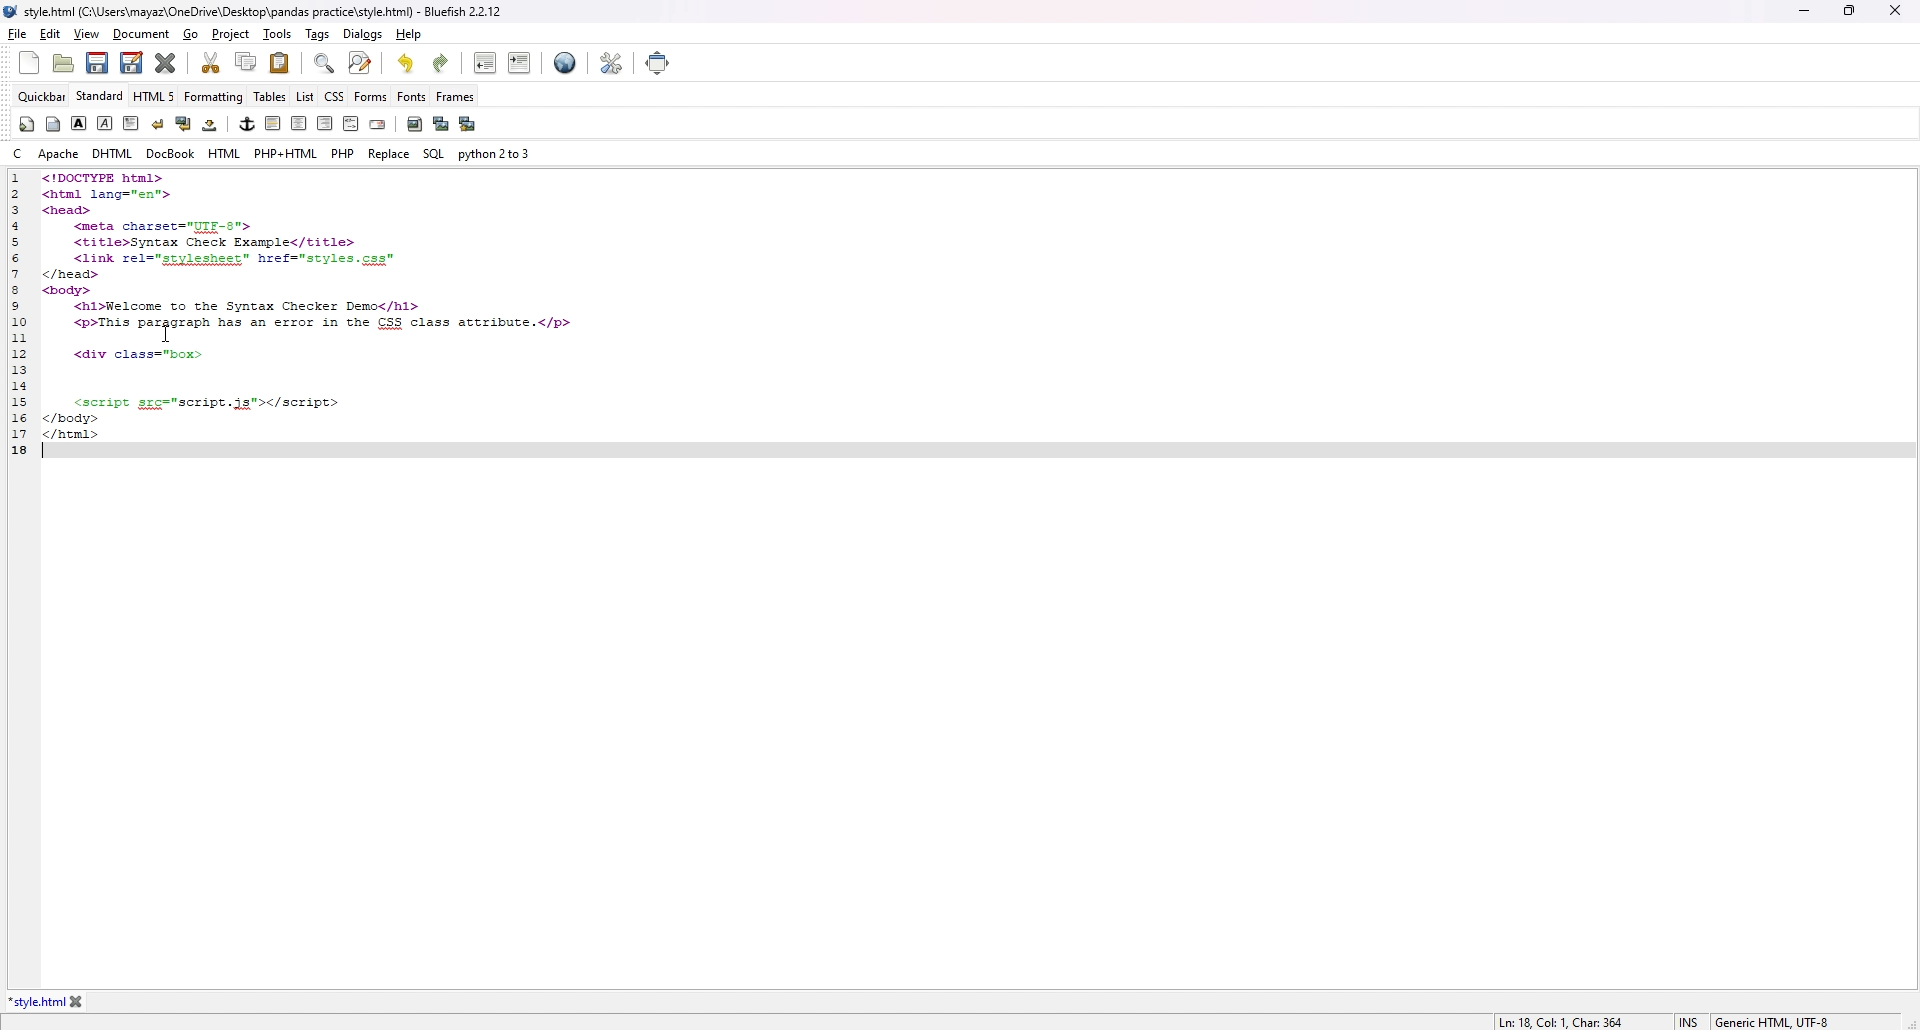 This screenshot has height=1030, width=1920. I want to click on encoding, so click(1777, 1020).